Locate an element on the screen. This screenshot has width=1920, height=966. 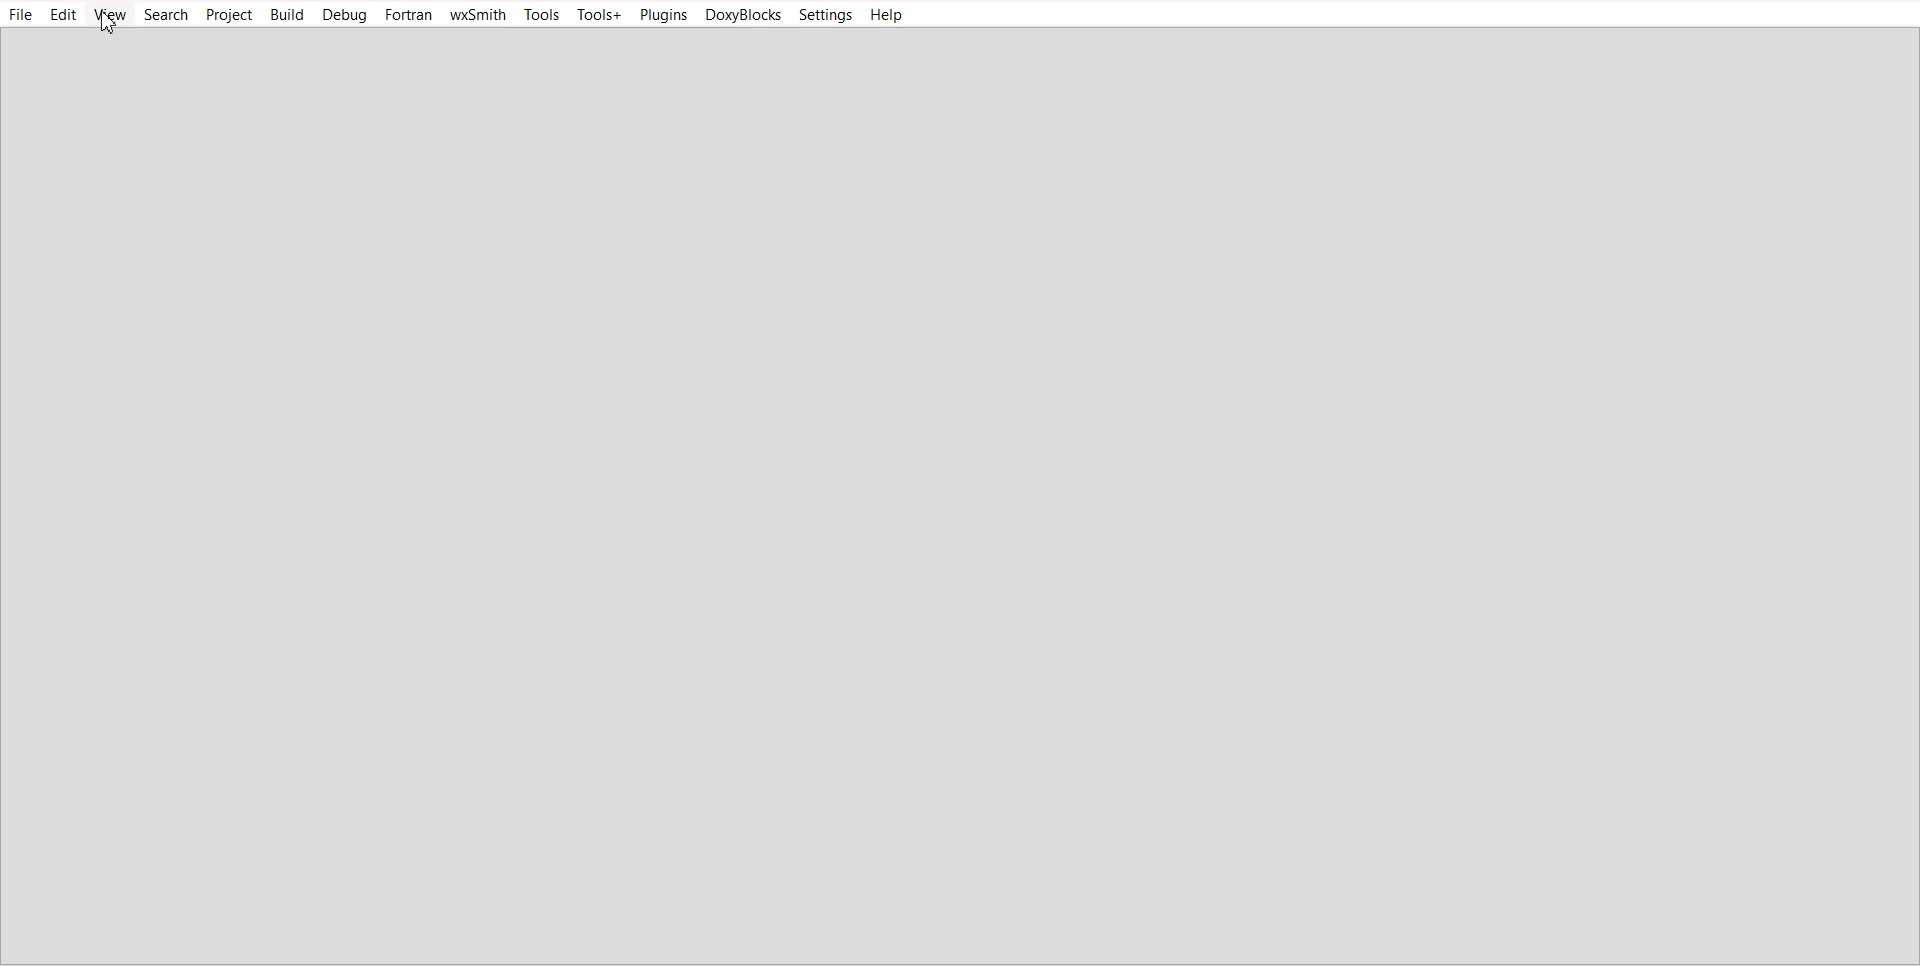
Tools+ is located at coordinates (599, 15).